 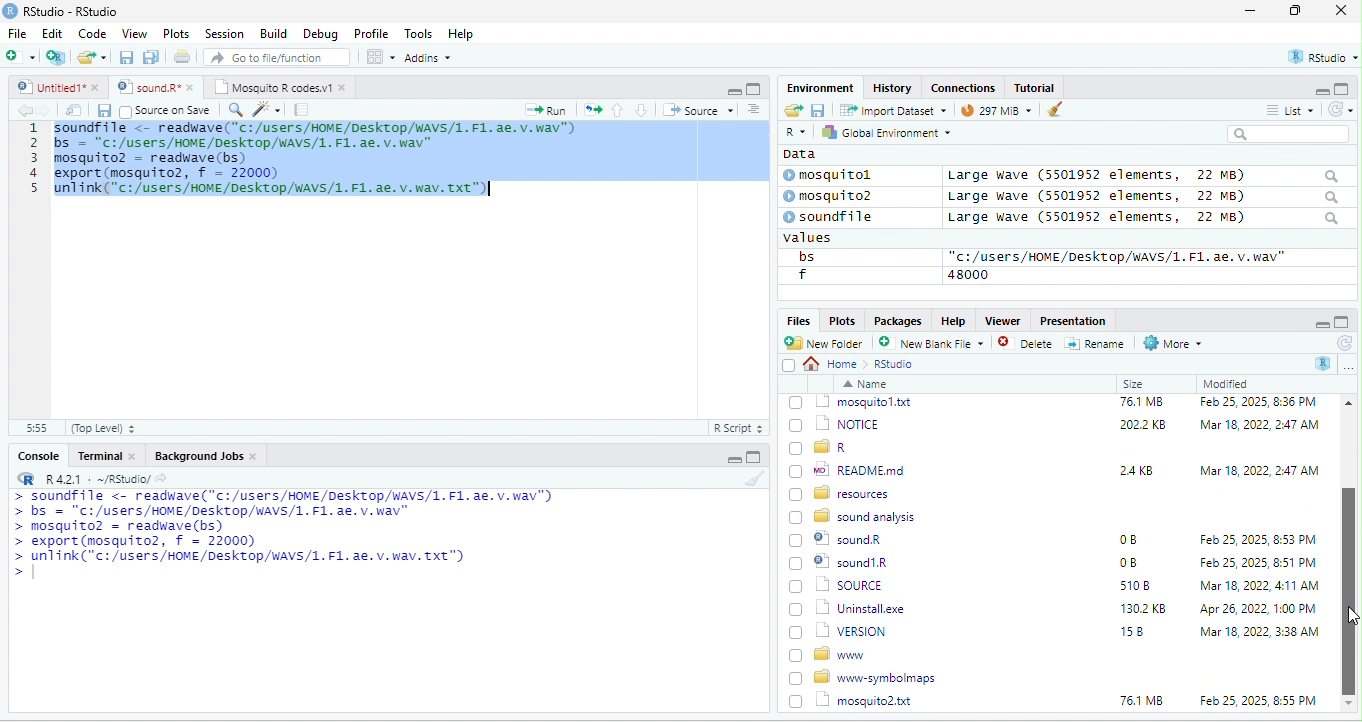 I want to click on Mar 18, 2022, 2:47 AM, so click(x=1254, y=499).